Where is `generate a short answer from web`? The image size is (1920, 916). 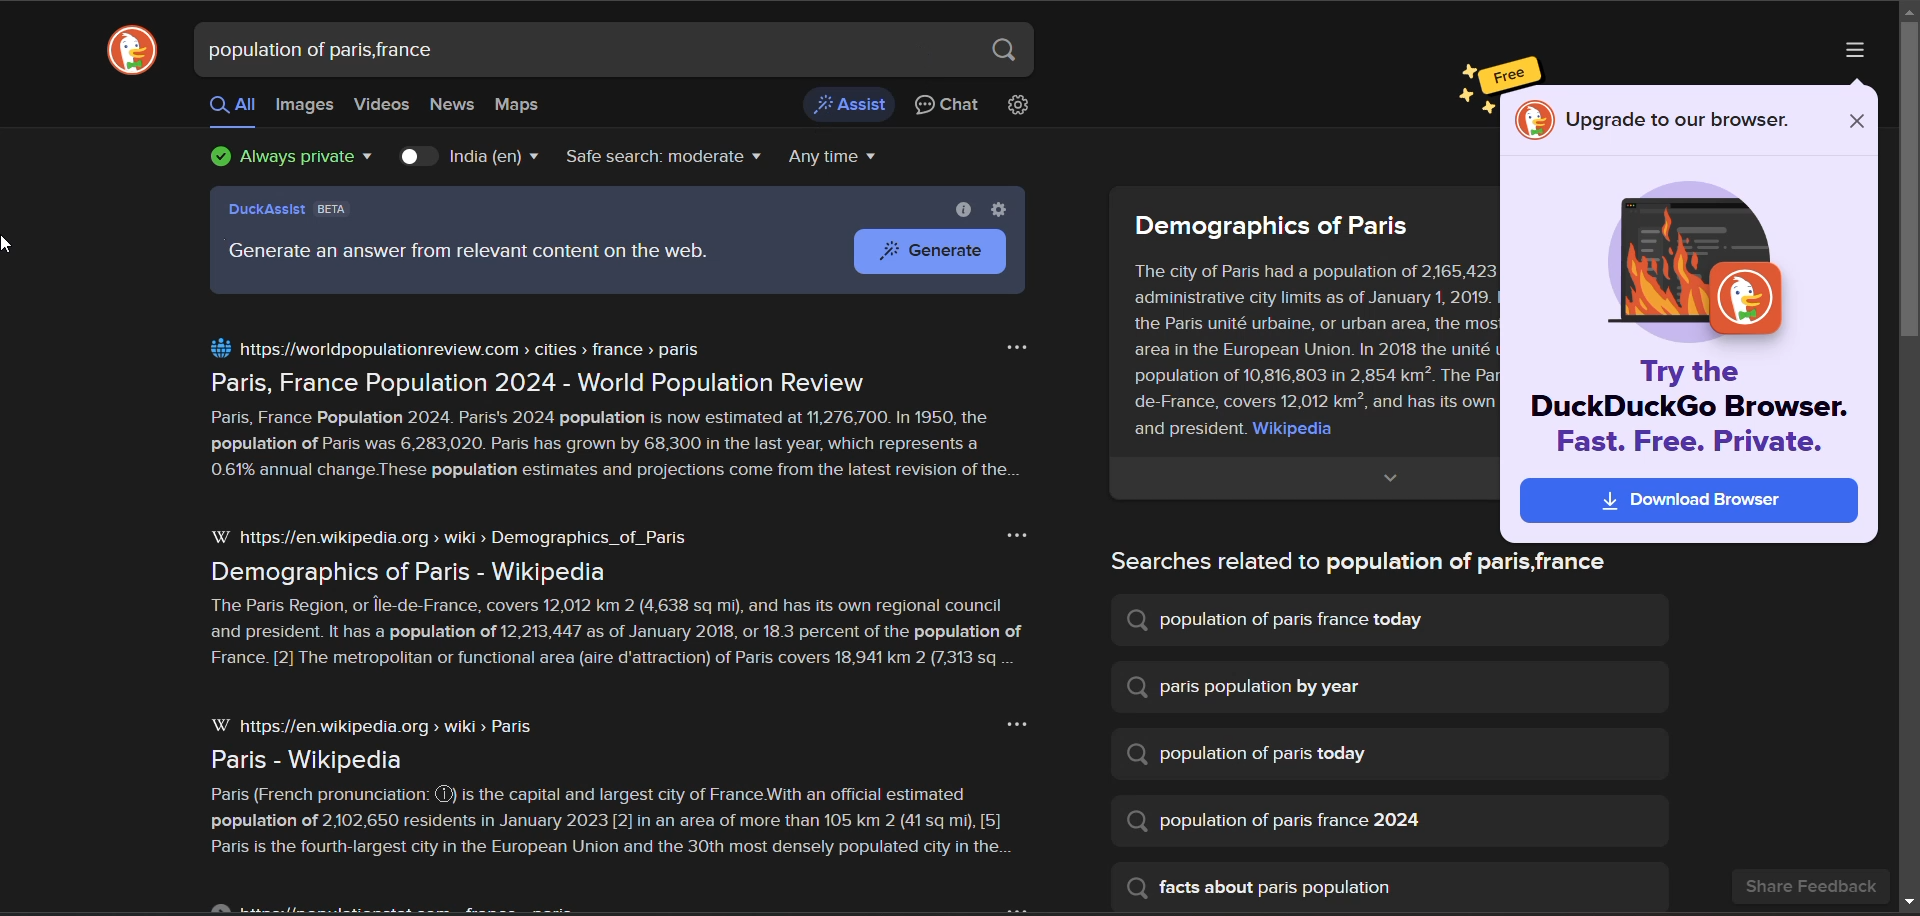 generate a short answer from web is located at coordinates (852, 103).